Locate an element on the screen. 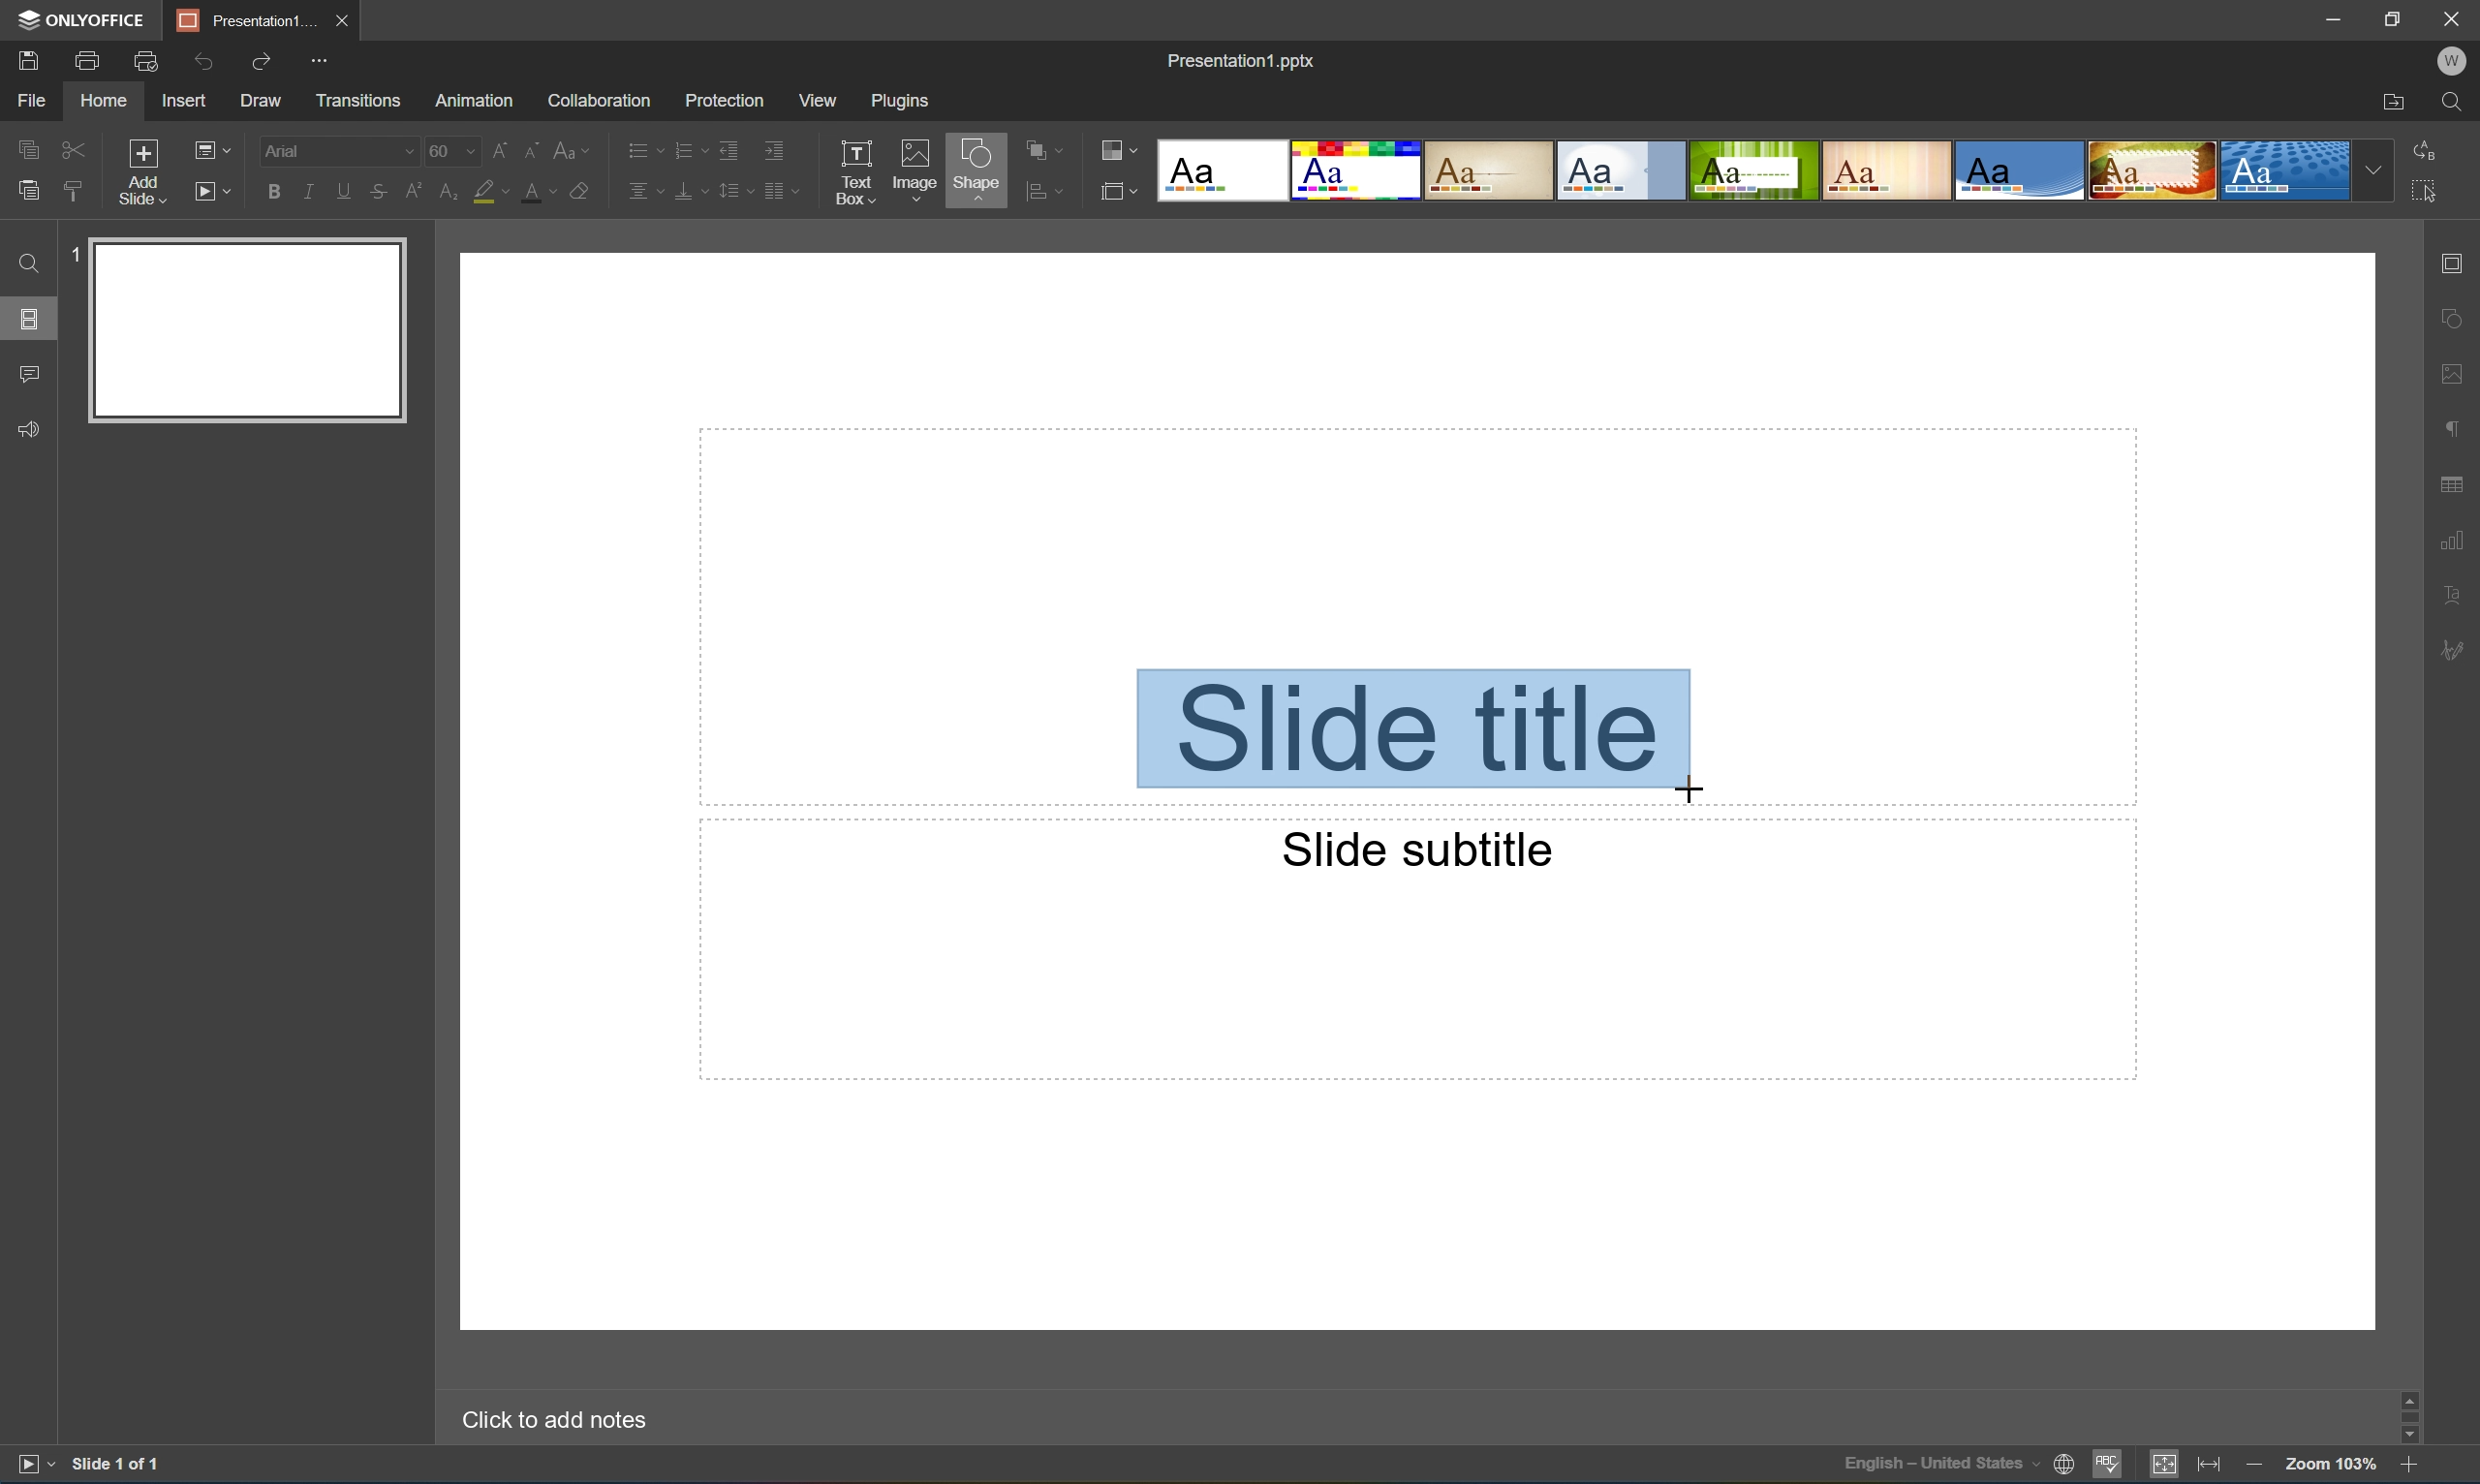 This screenshot has width=2480, height=1484. Select all is located at coordinates (2426, 197).